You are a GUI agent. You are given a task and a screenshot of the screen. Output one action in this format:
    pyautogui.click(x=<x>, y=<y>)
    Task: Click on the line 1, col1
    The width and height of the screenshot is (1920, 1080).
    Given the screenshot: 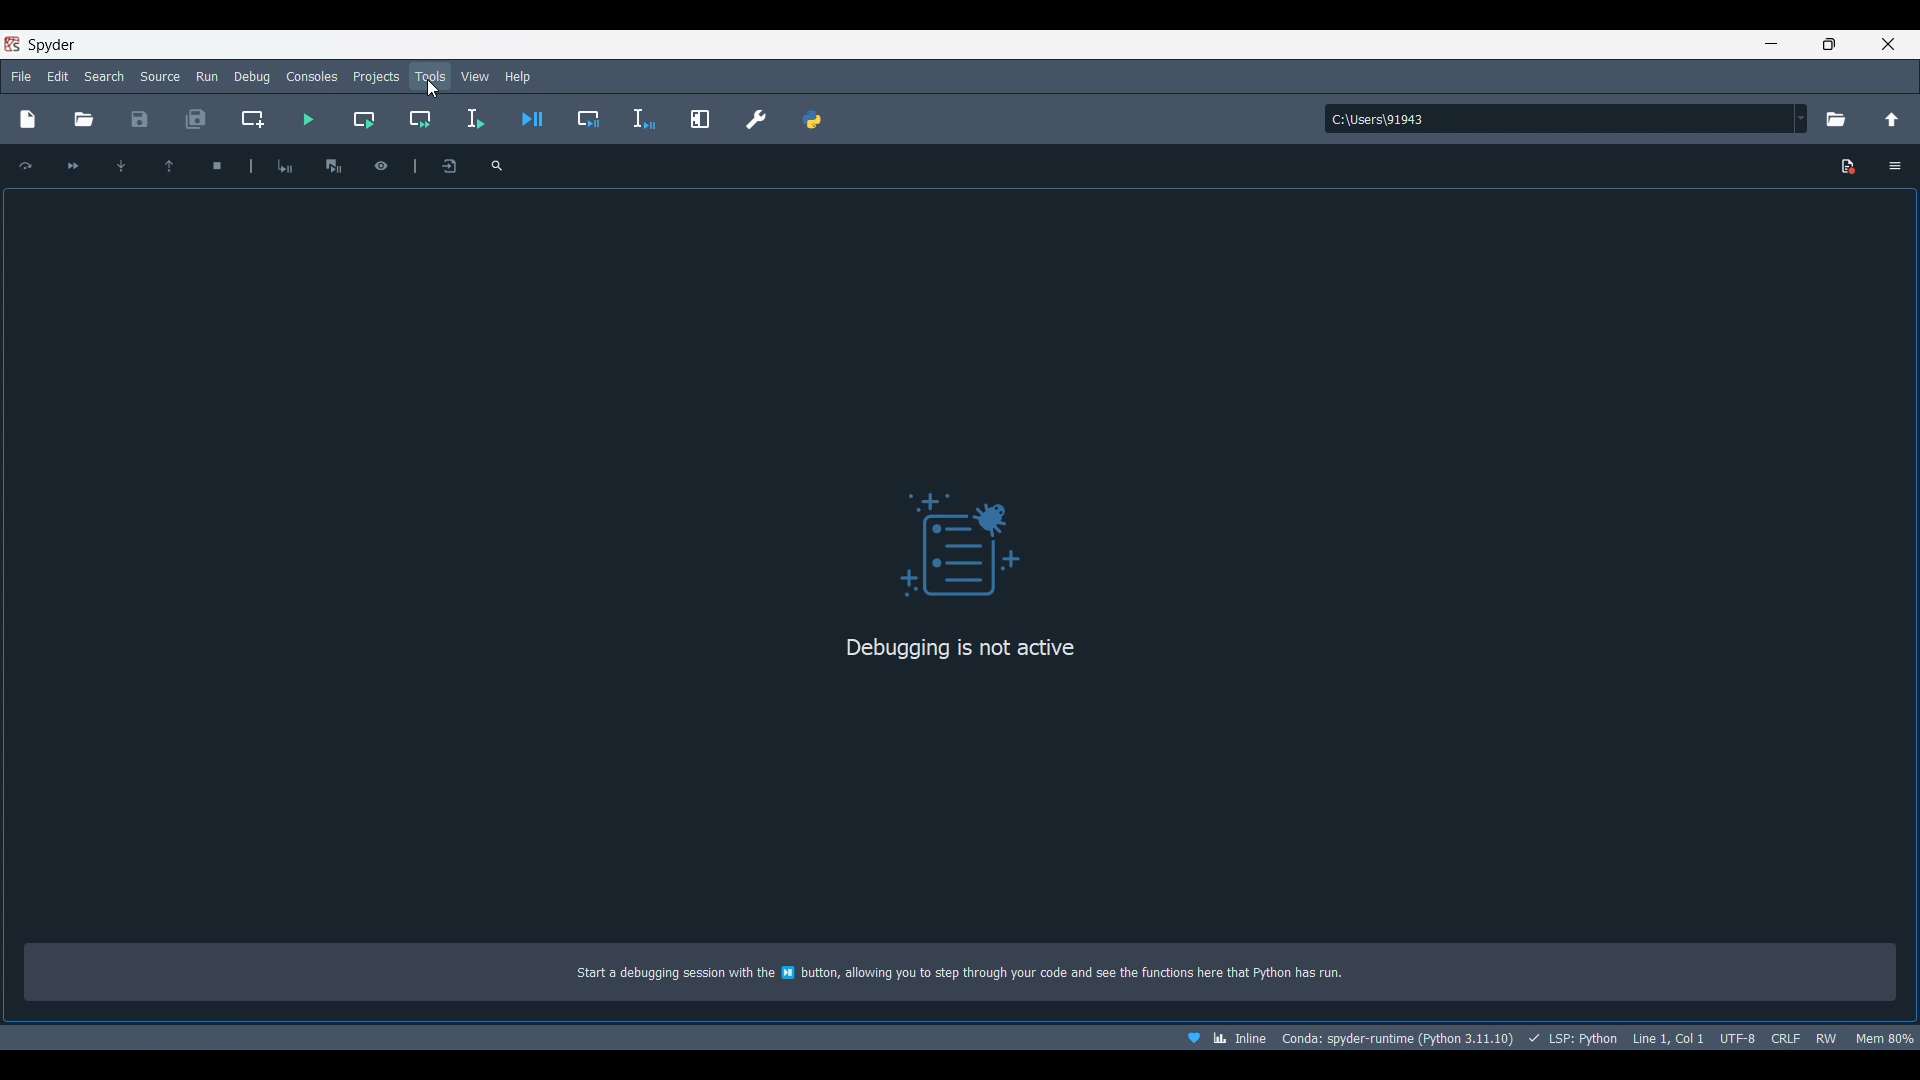 What is the action you would take?
    pyautogui.click(x=1667, y=1038)
    